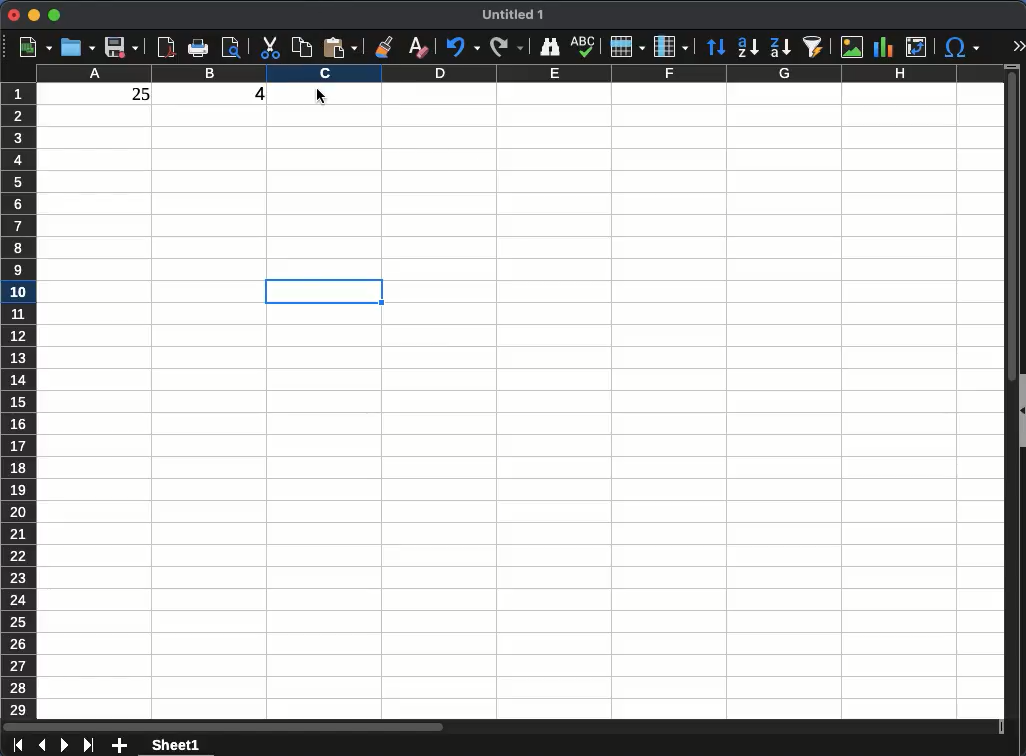 Image resolution: width=1026 pixels, height=756 pixels. I want to click on copy, so click(301, 47).